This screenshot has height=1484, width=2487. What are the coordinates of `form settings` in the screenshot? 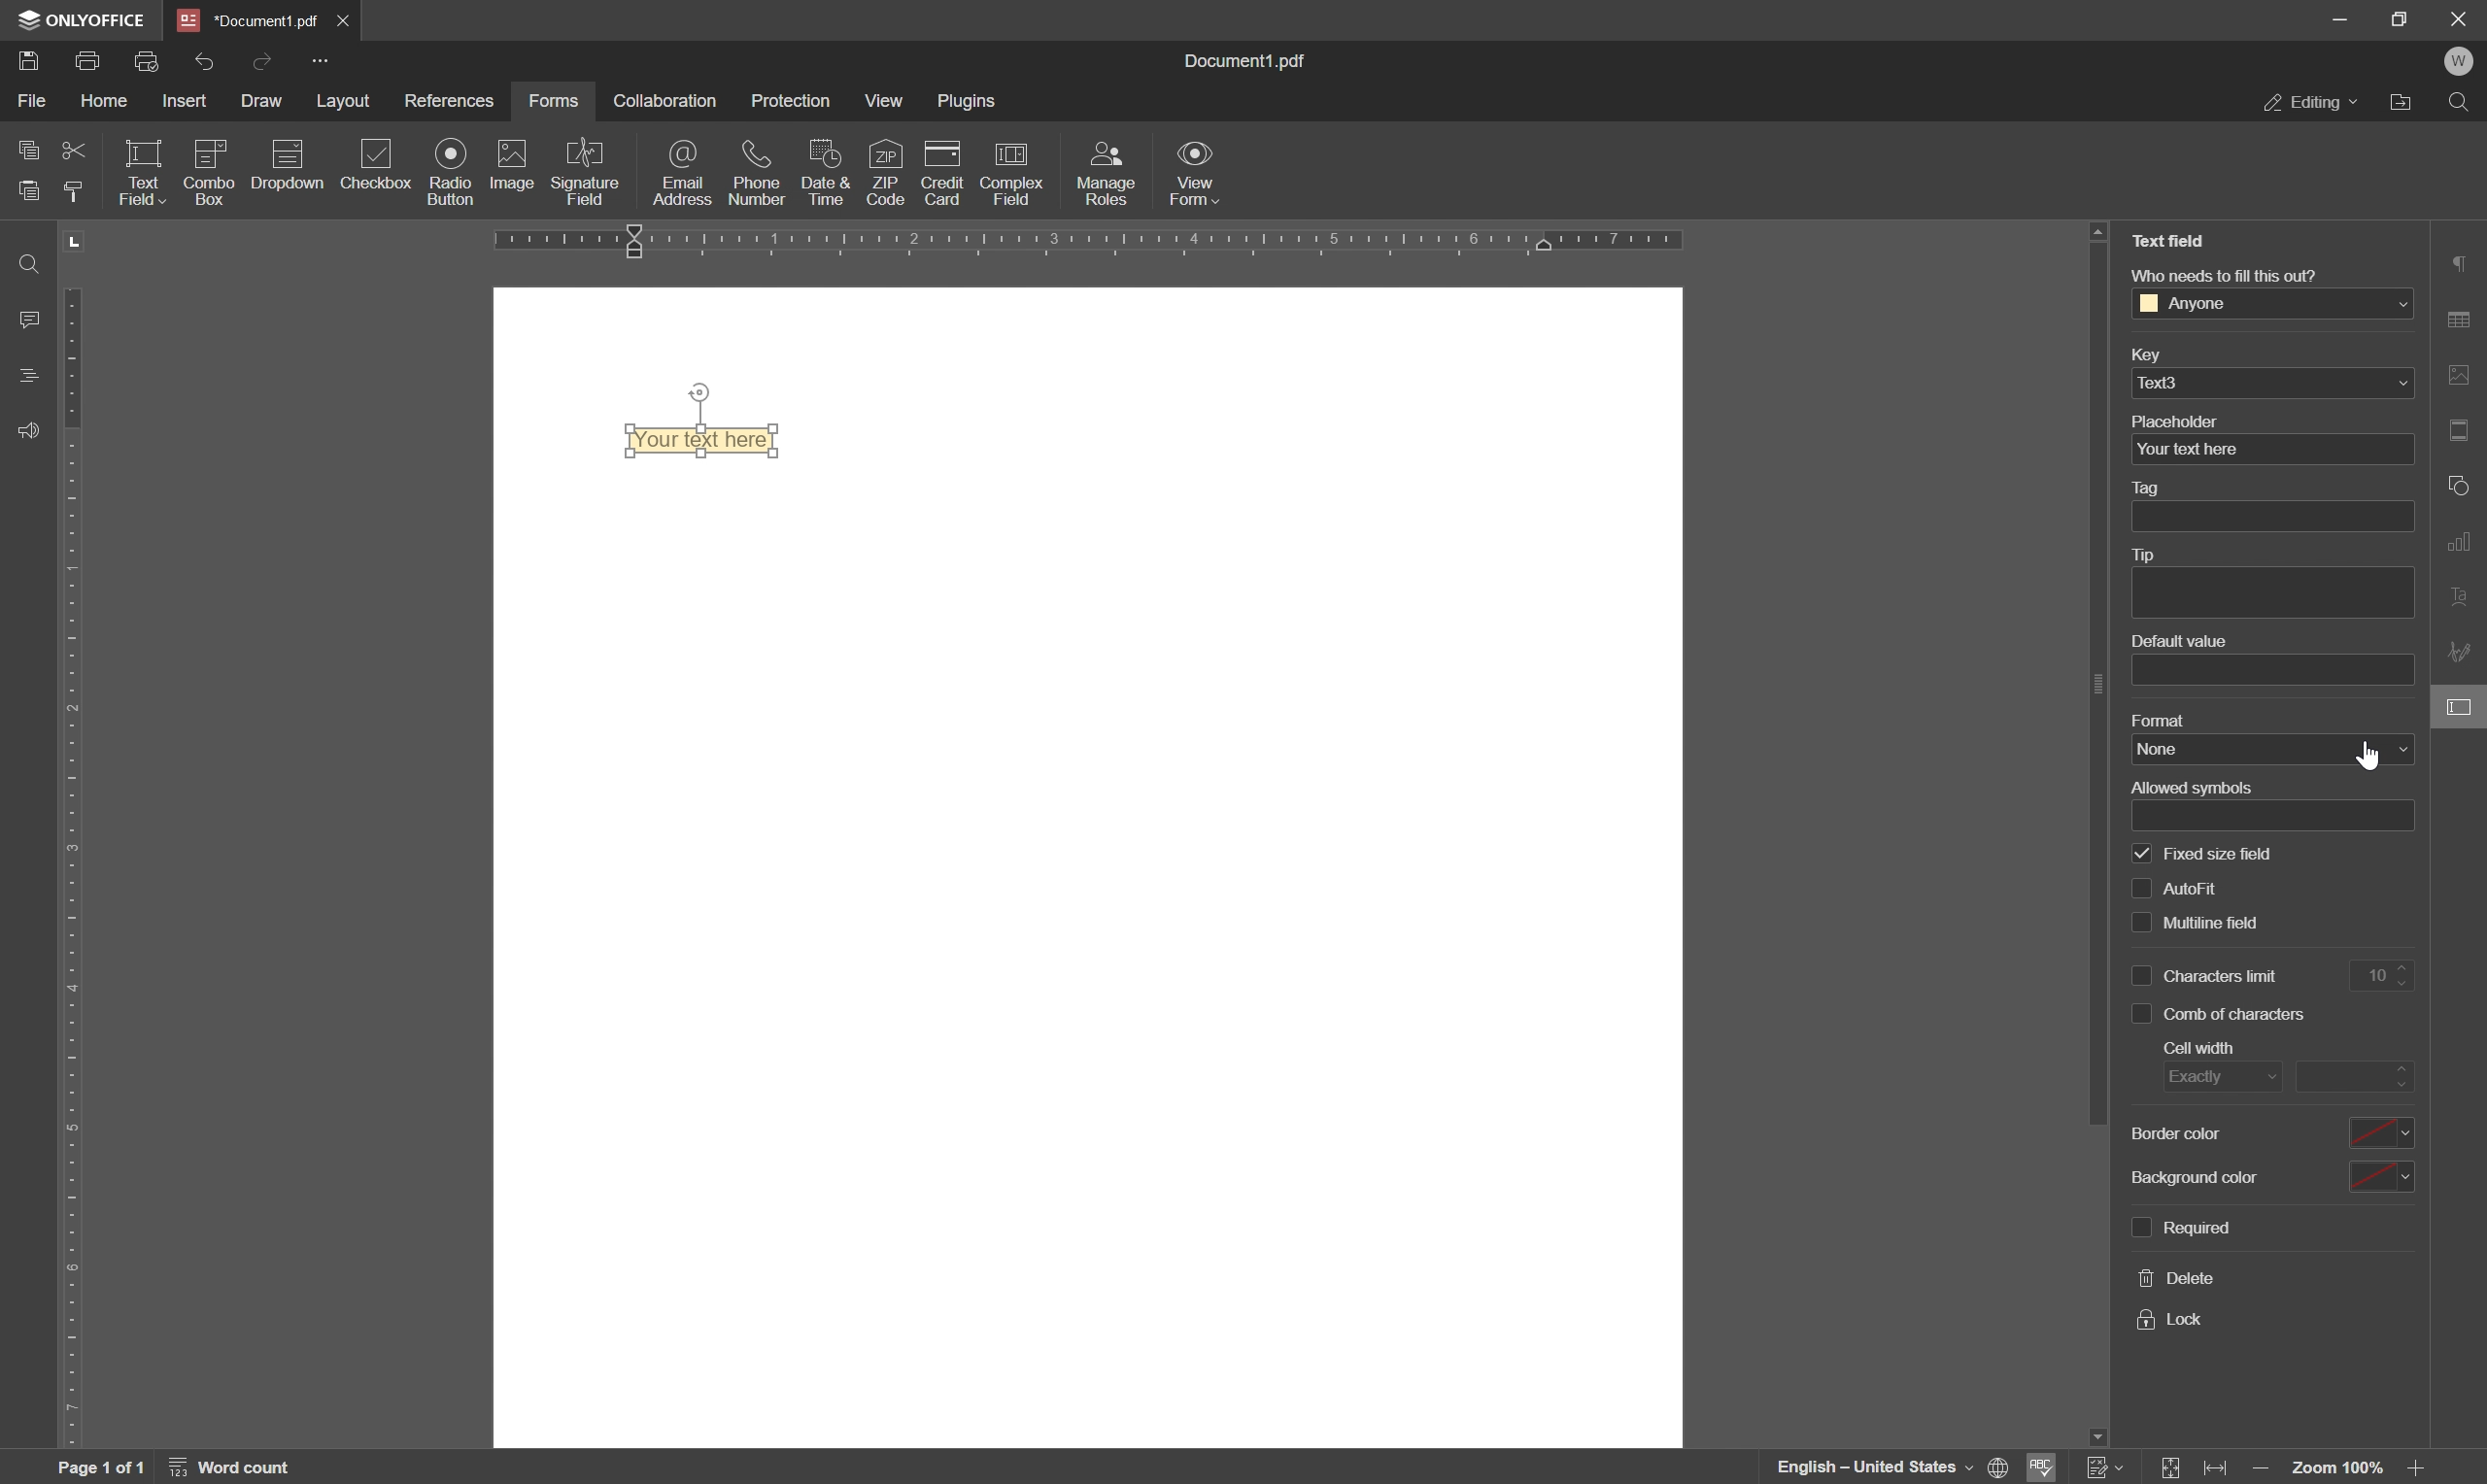 It's located at (2462, 710).